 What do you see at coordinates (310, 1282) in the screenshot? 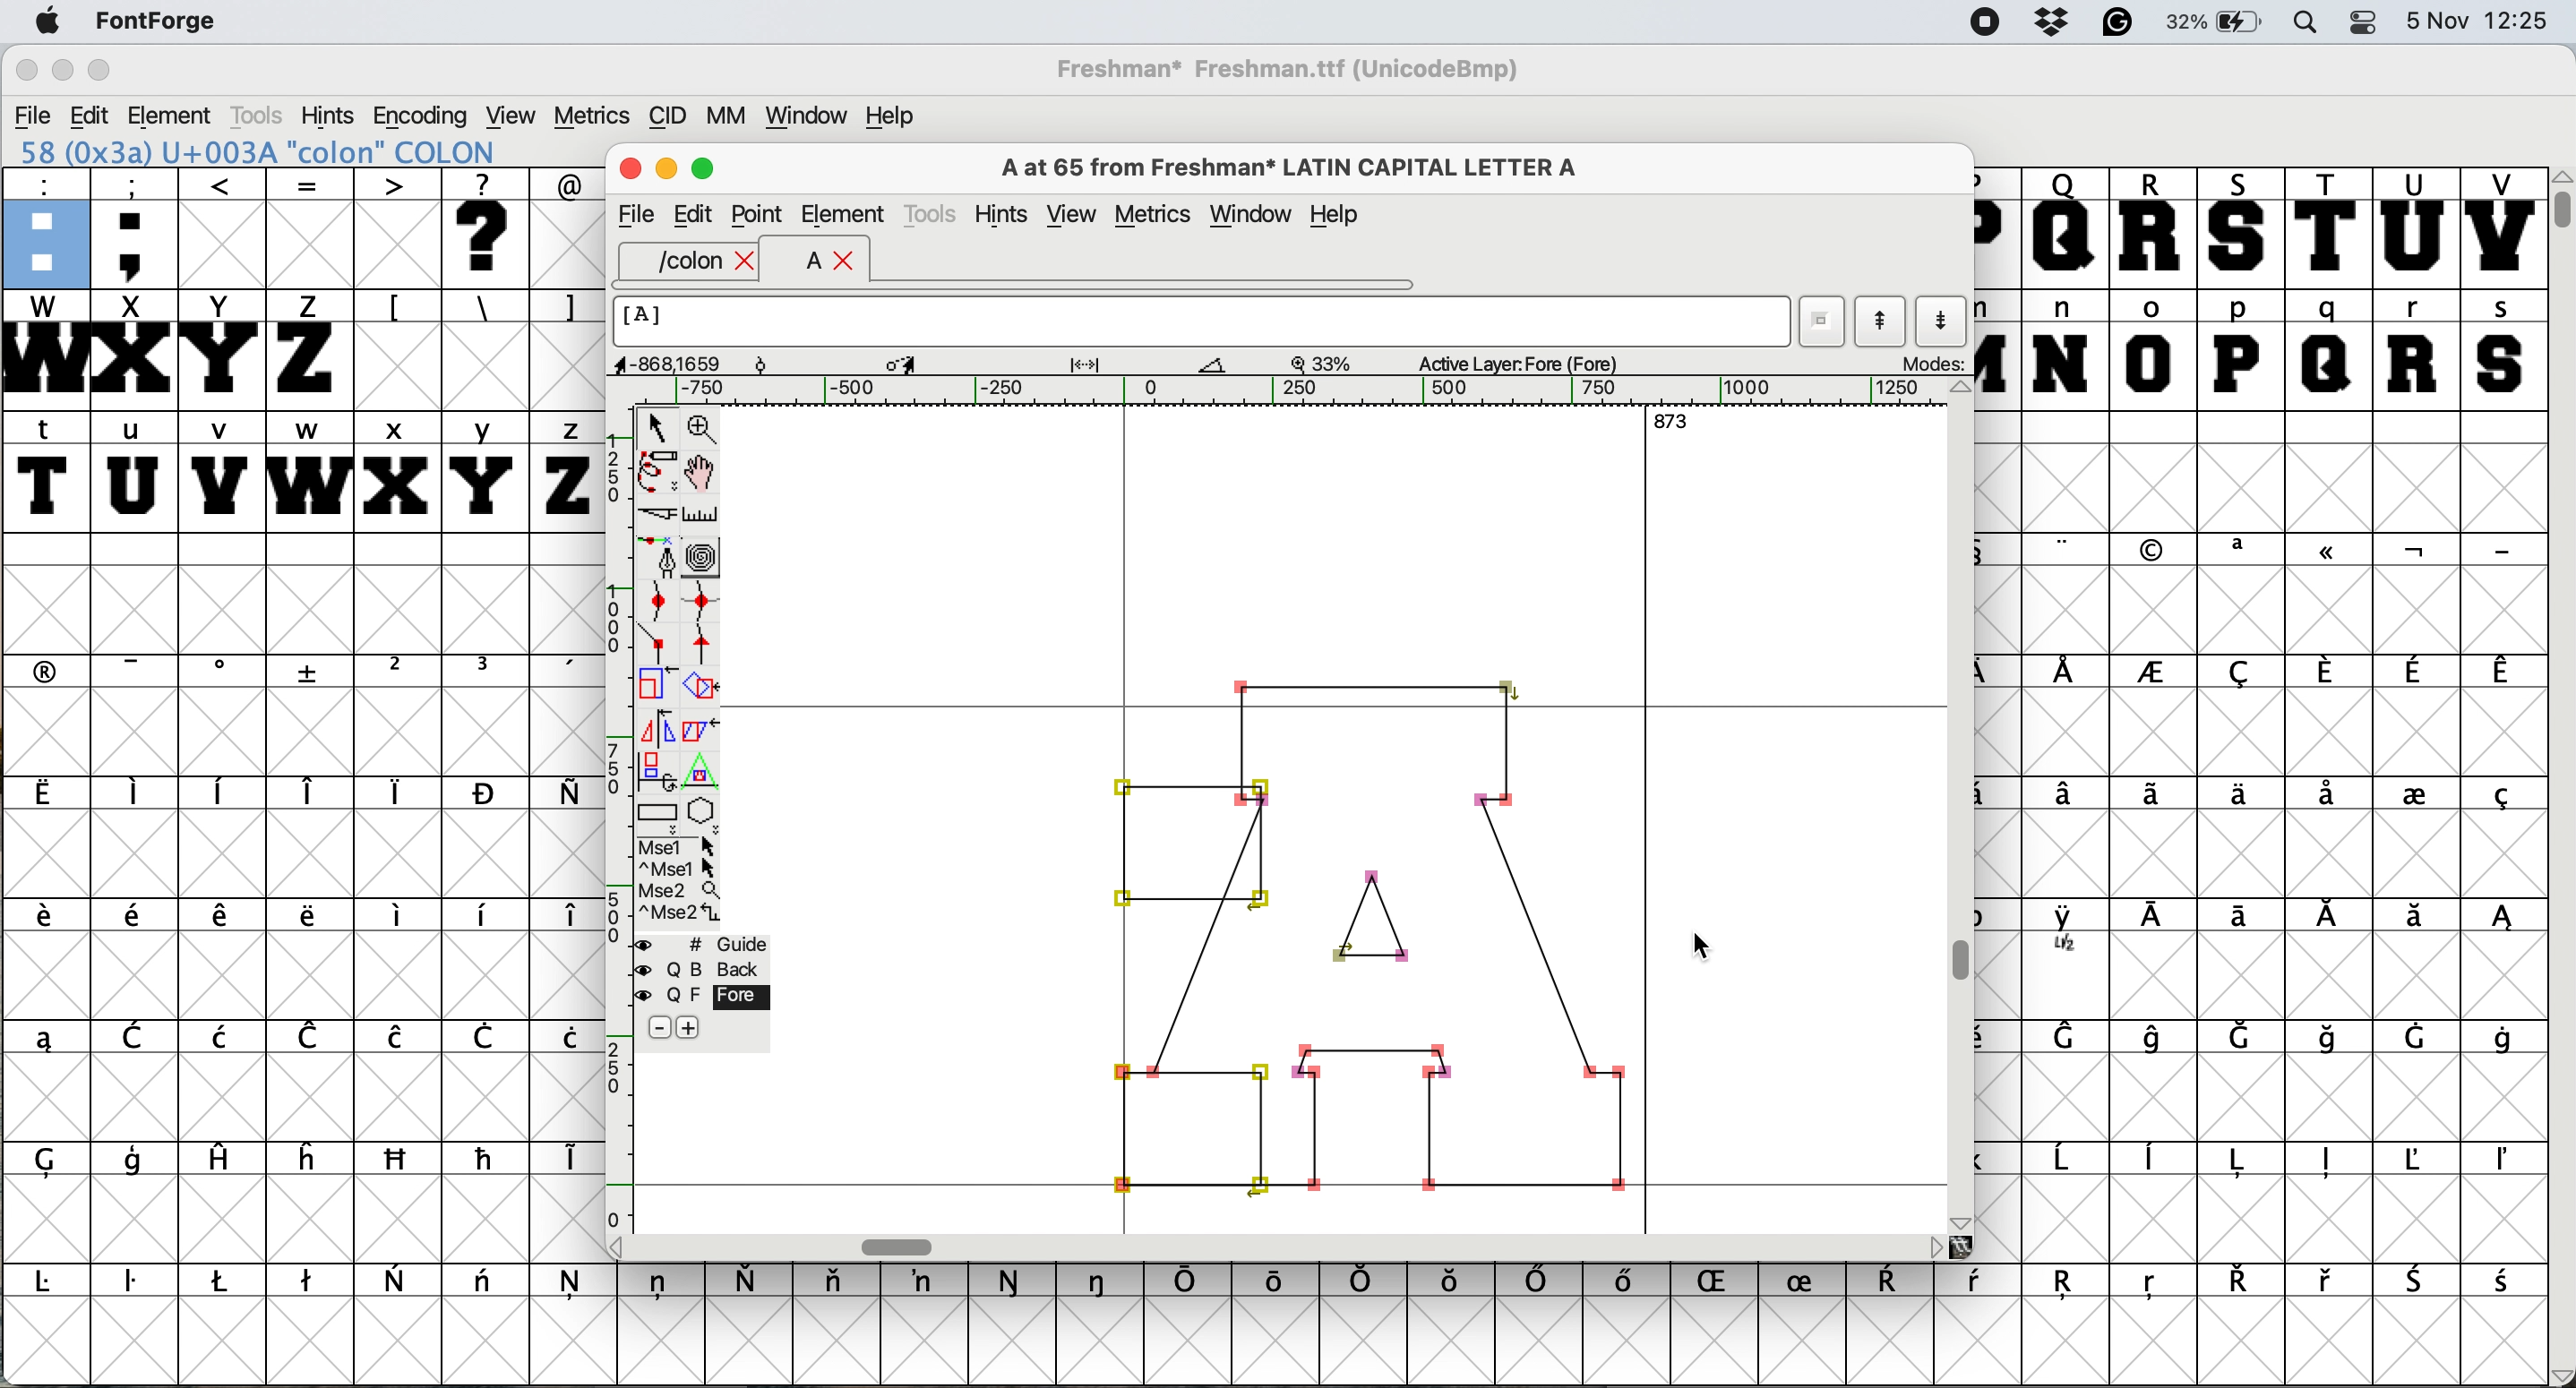
I see `symbol` at bounding box center [310, 1282].